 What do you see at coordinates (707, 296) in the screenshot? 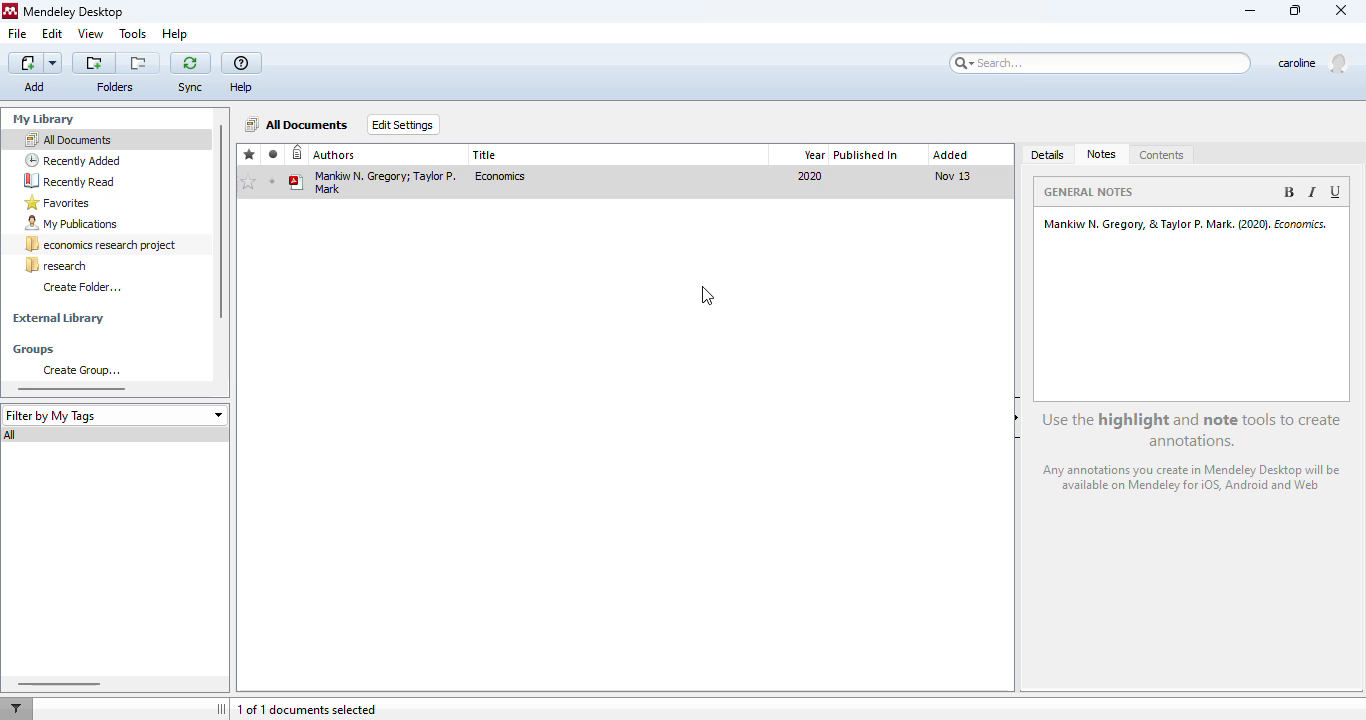
I see `cursor` at bounding box center [707, 296].